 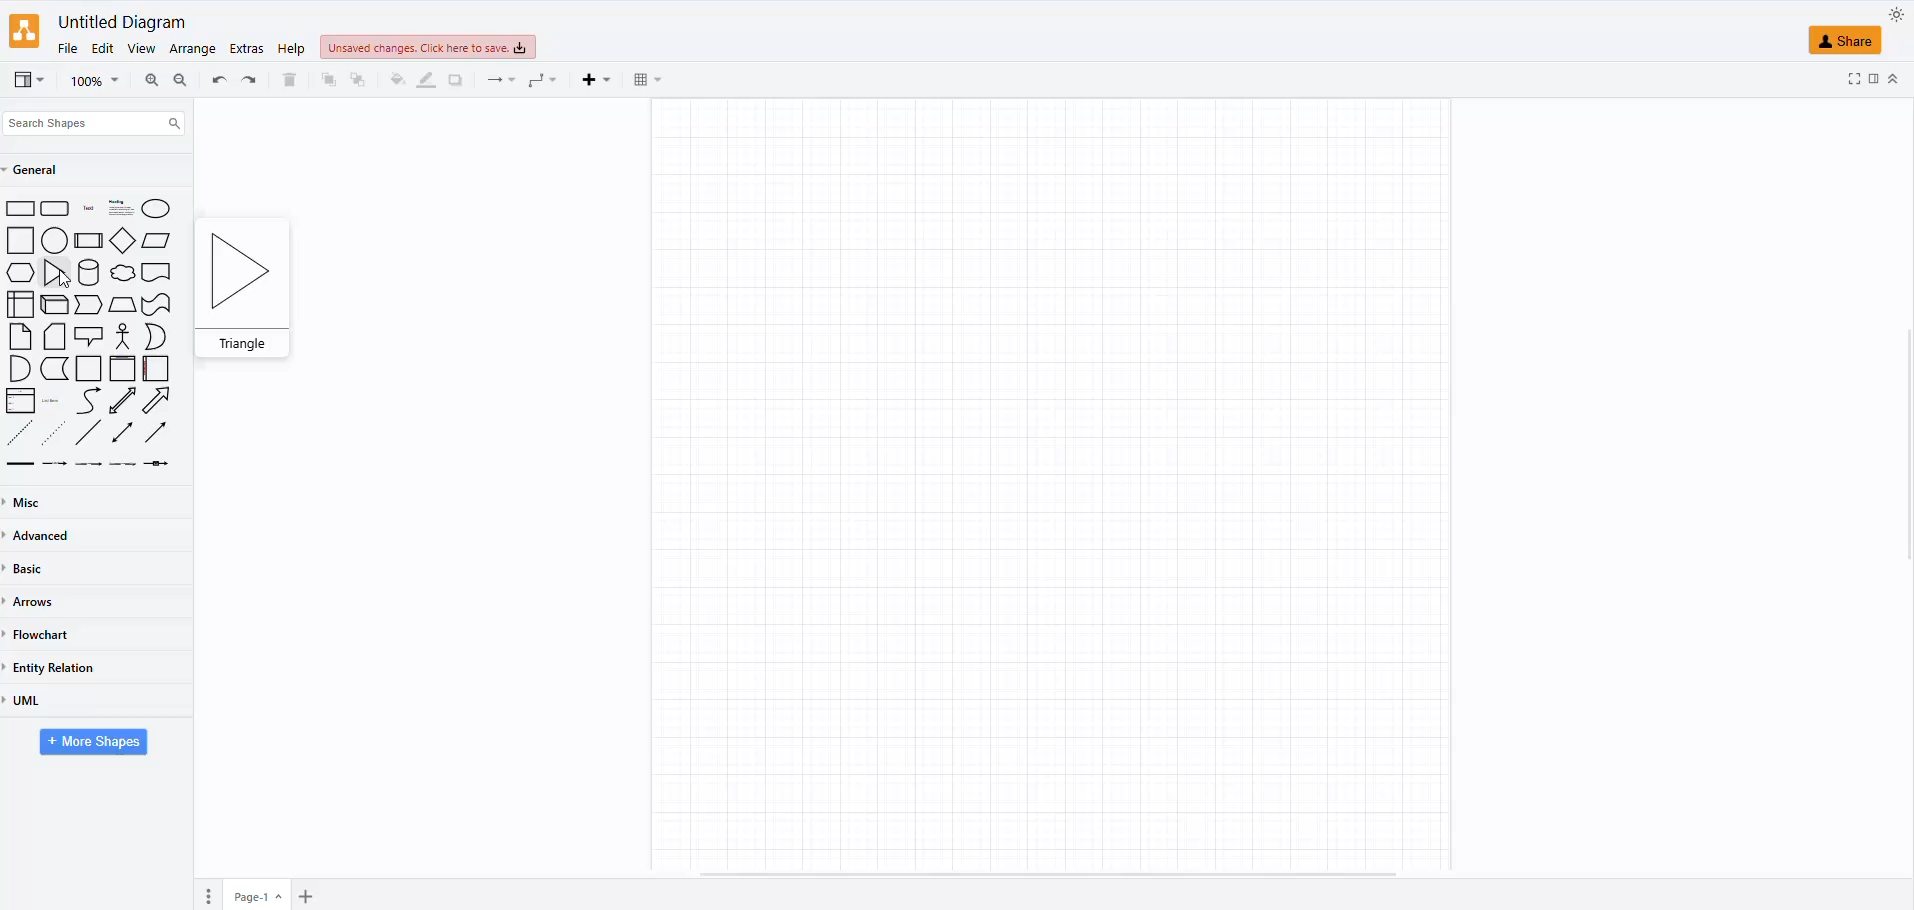 I want to click on delete, so click(x=290, y=75).